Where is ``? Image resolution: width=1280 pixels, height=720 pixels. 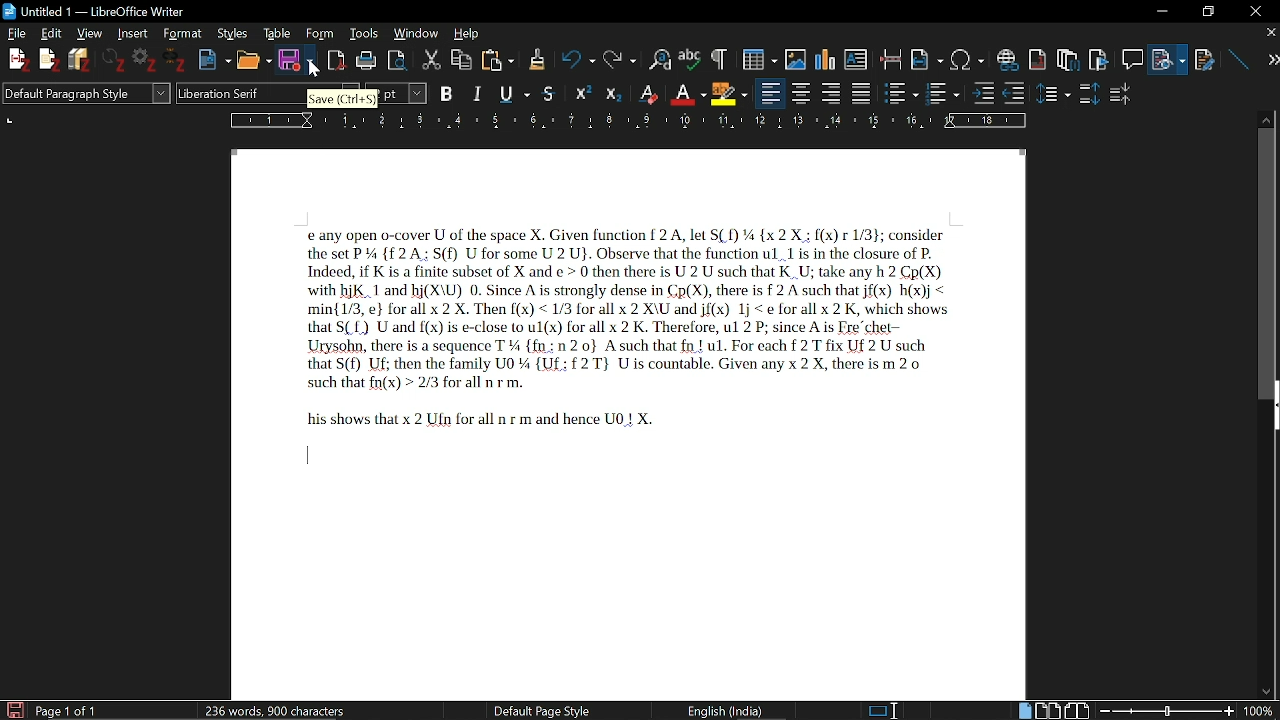  is located at coordinates (613, 93).